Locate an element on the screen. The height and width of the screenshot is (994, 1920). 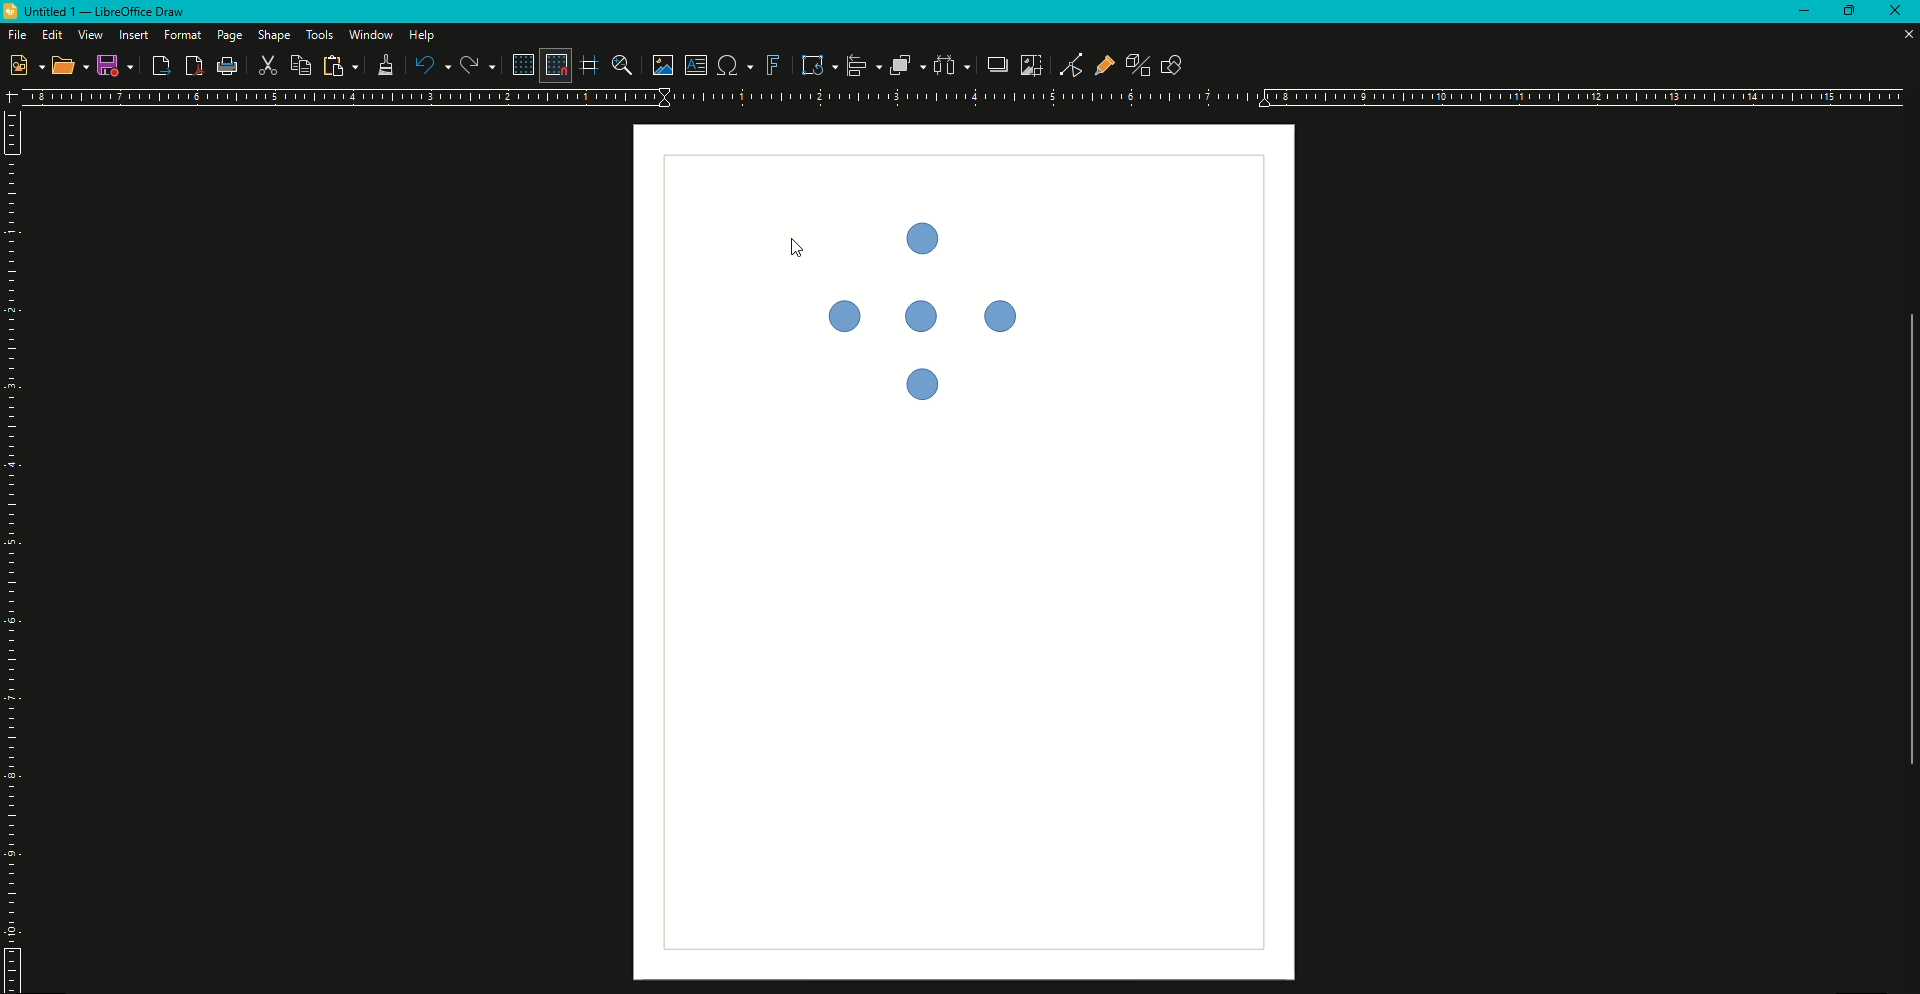
Align Objects is located at coordinates (861, 66).